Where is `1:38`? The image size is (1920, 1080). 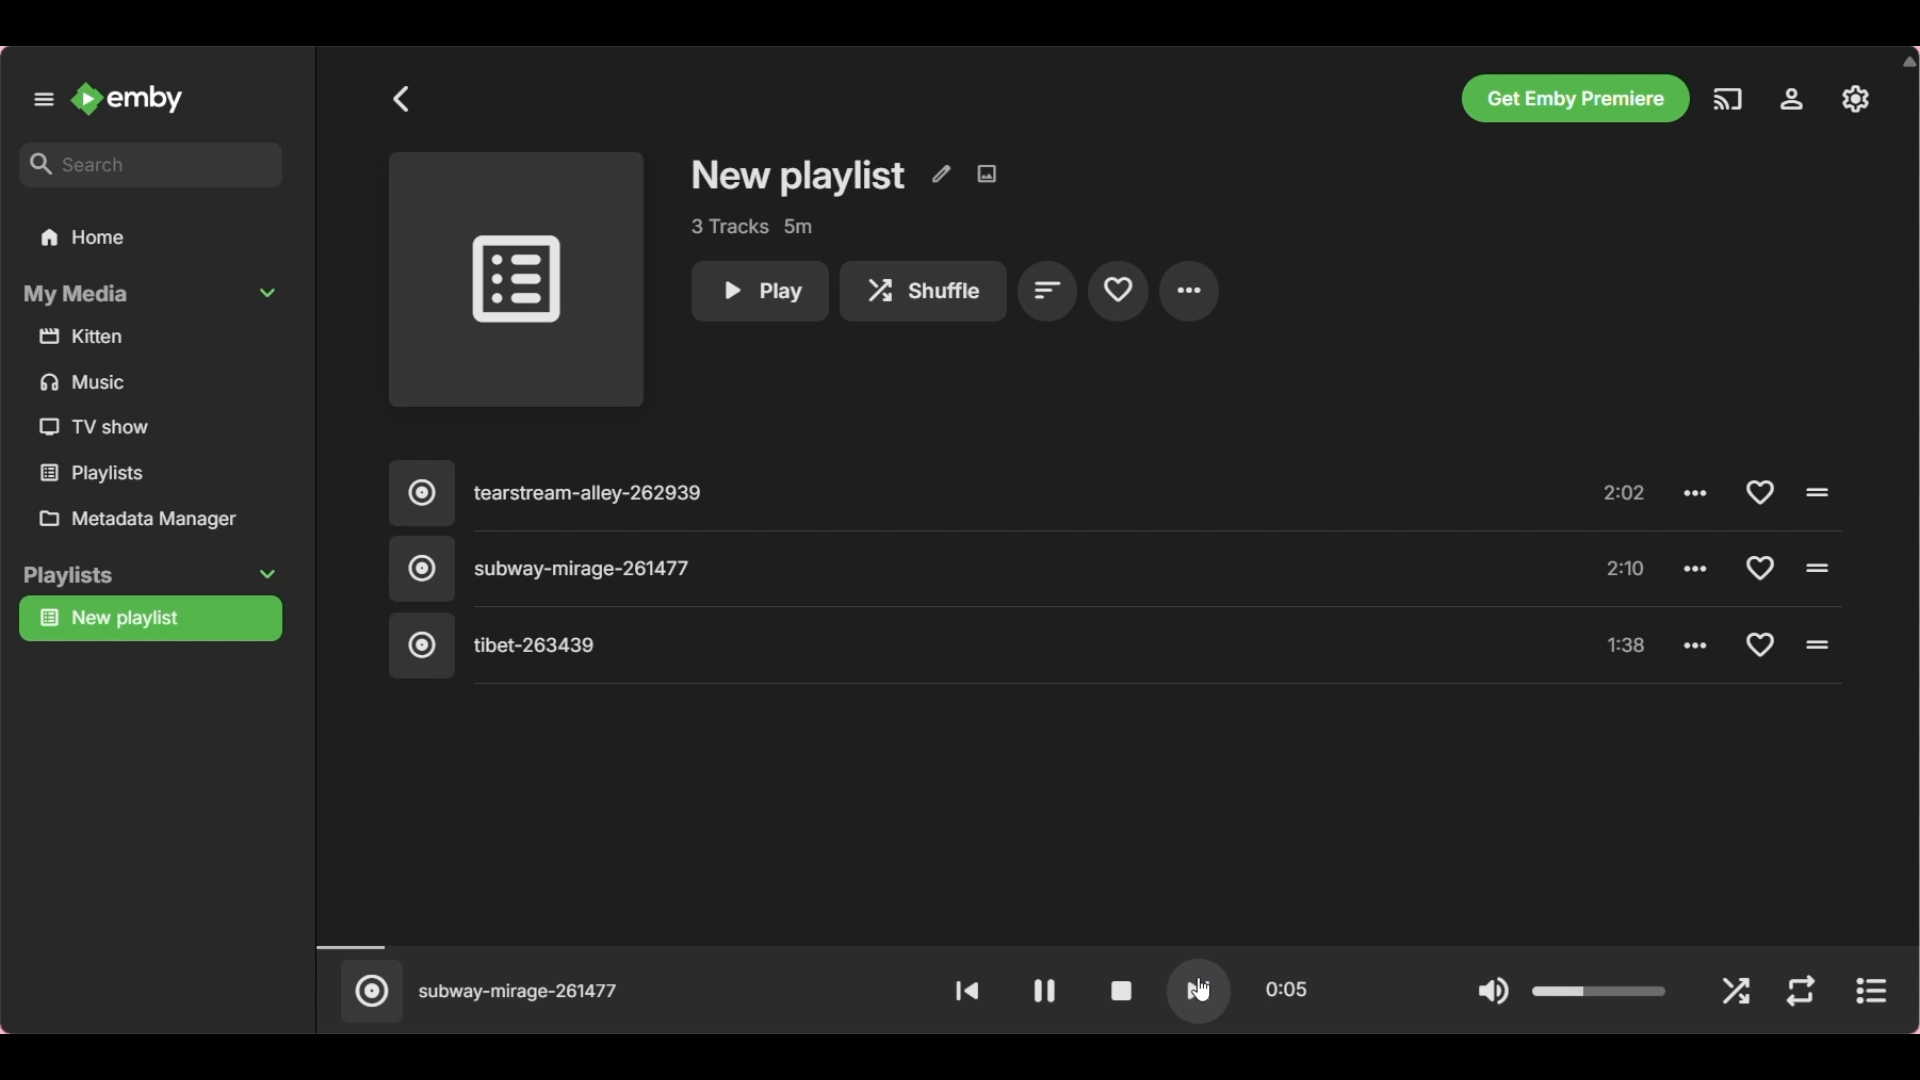 1:38 is located at coordinates (1625, 642).